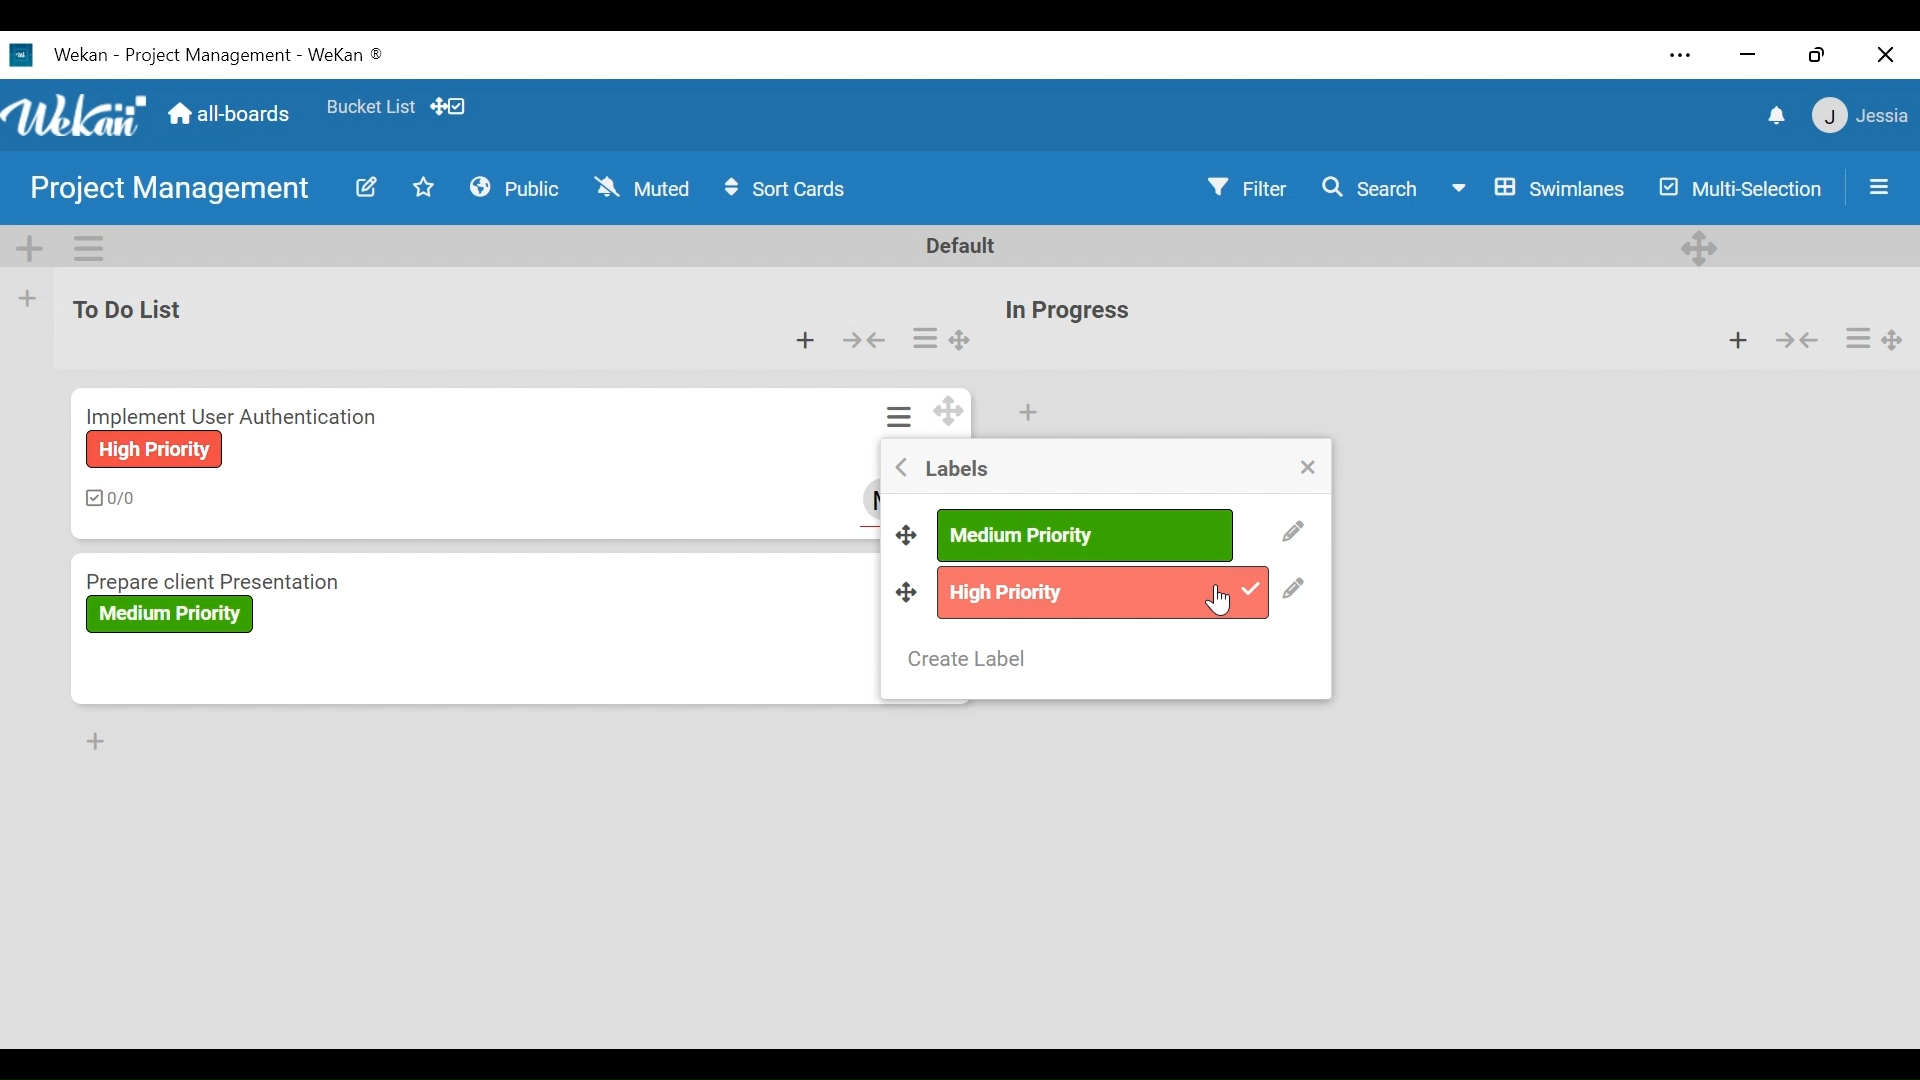 The height and width of the screenshot is (1080, 1920). Describe the element at coordinates (91, 245) in the screenshot. I see `Swimlane actions` at that location.